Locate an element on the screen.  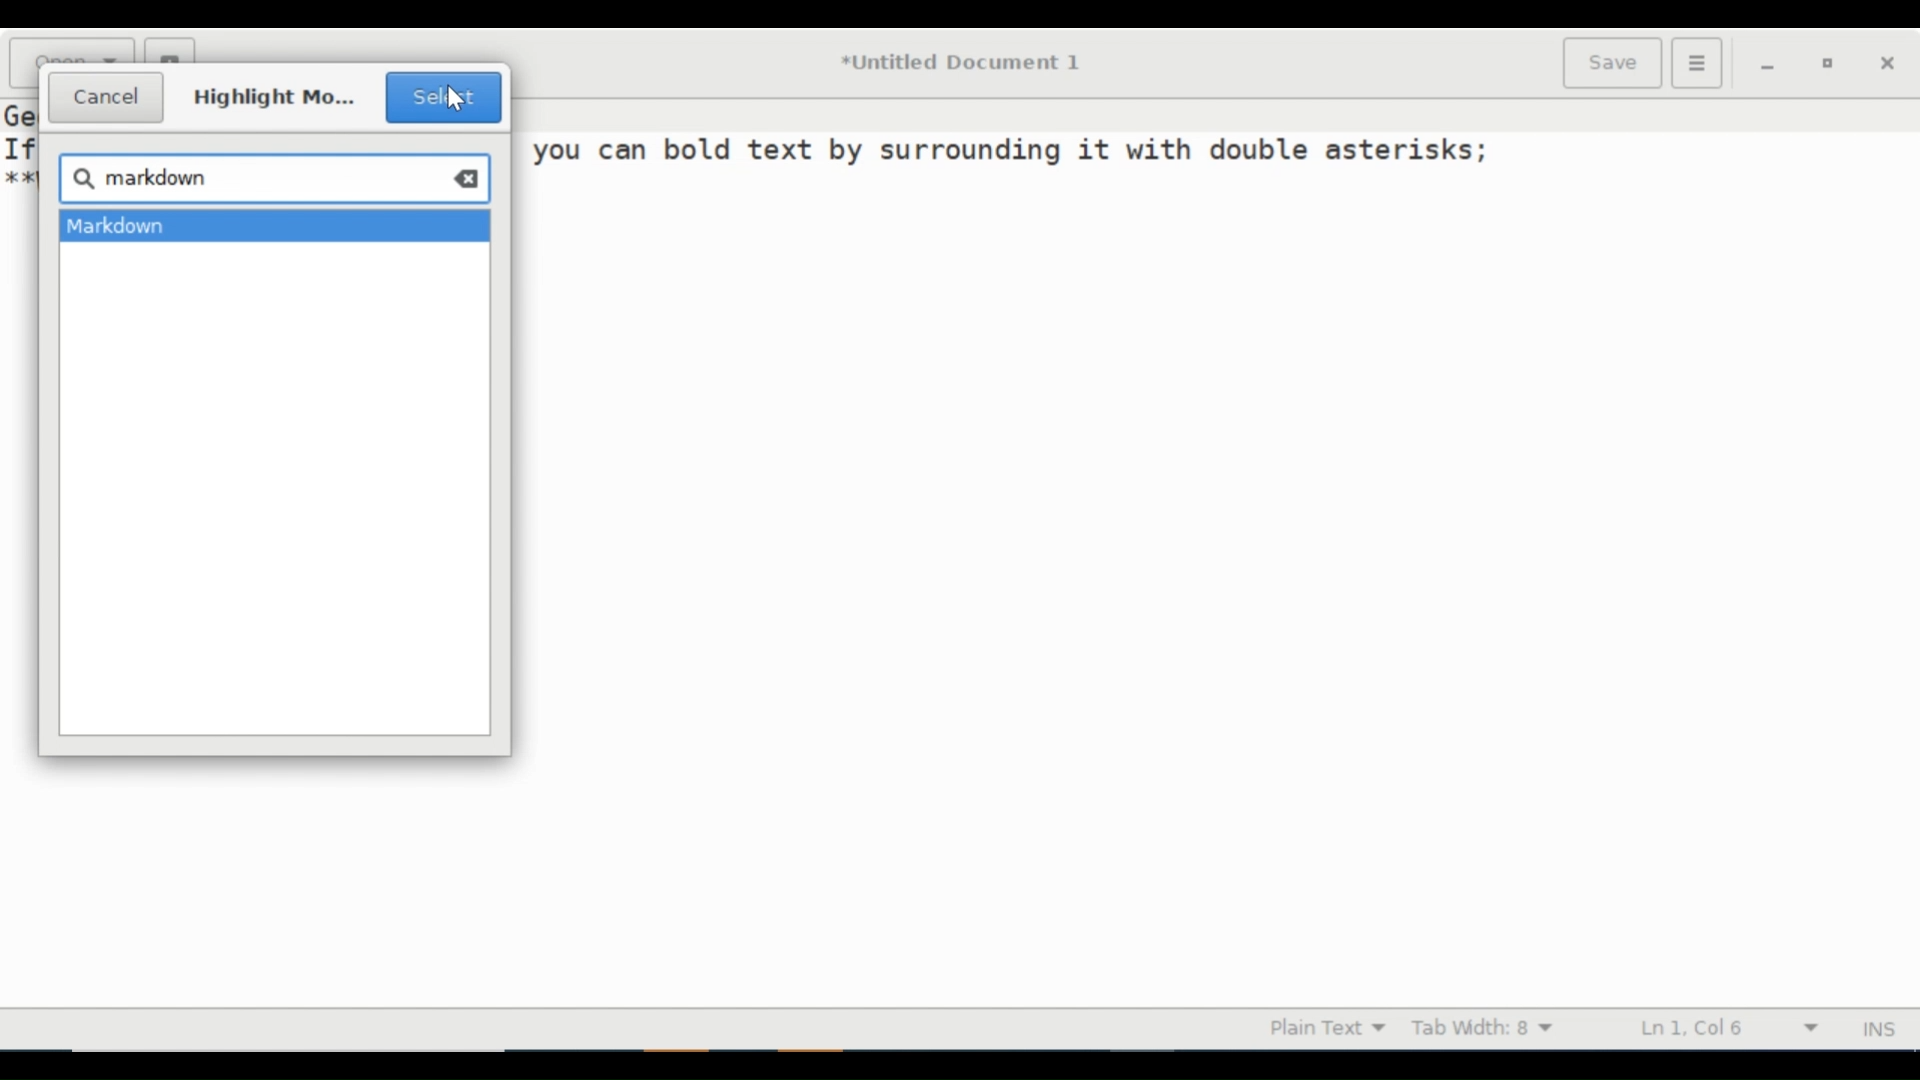
Tab Width is located at coordinates (1498, 1028).